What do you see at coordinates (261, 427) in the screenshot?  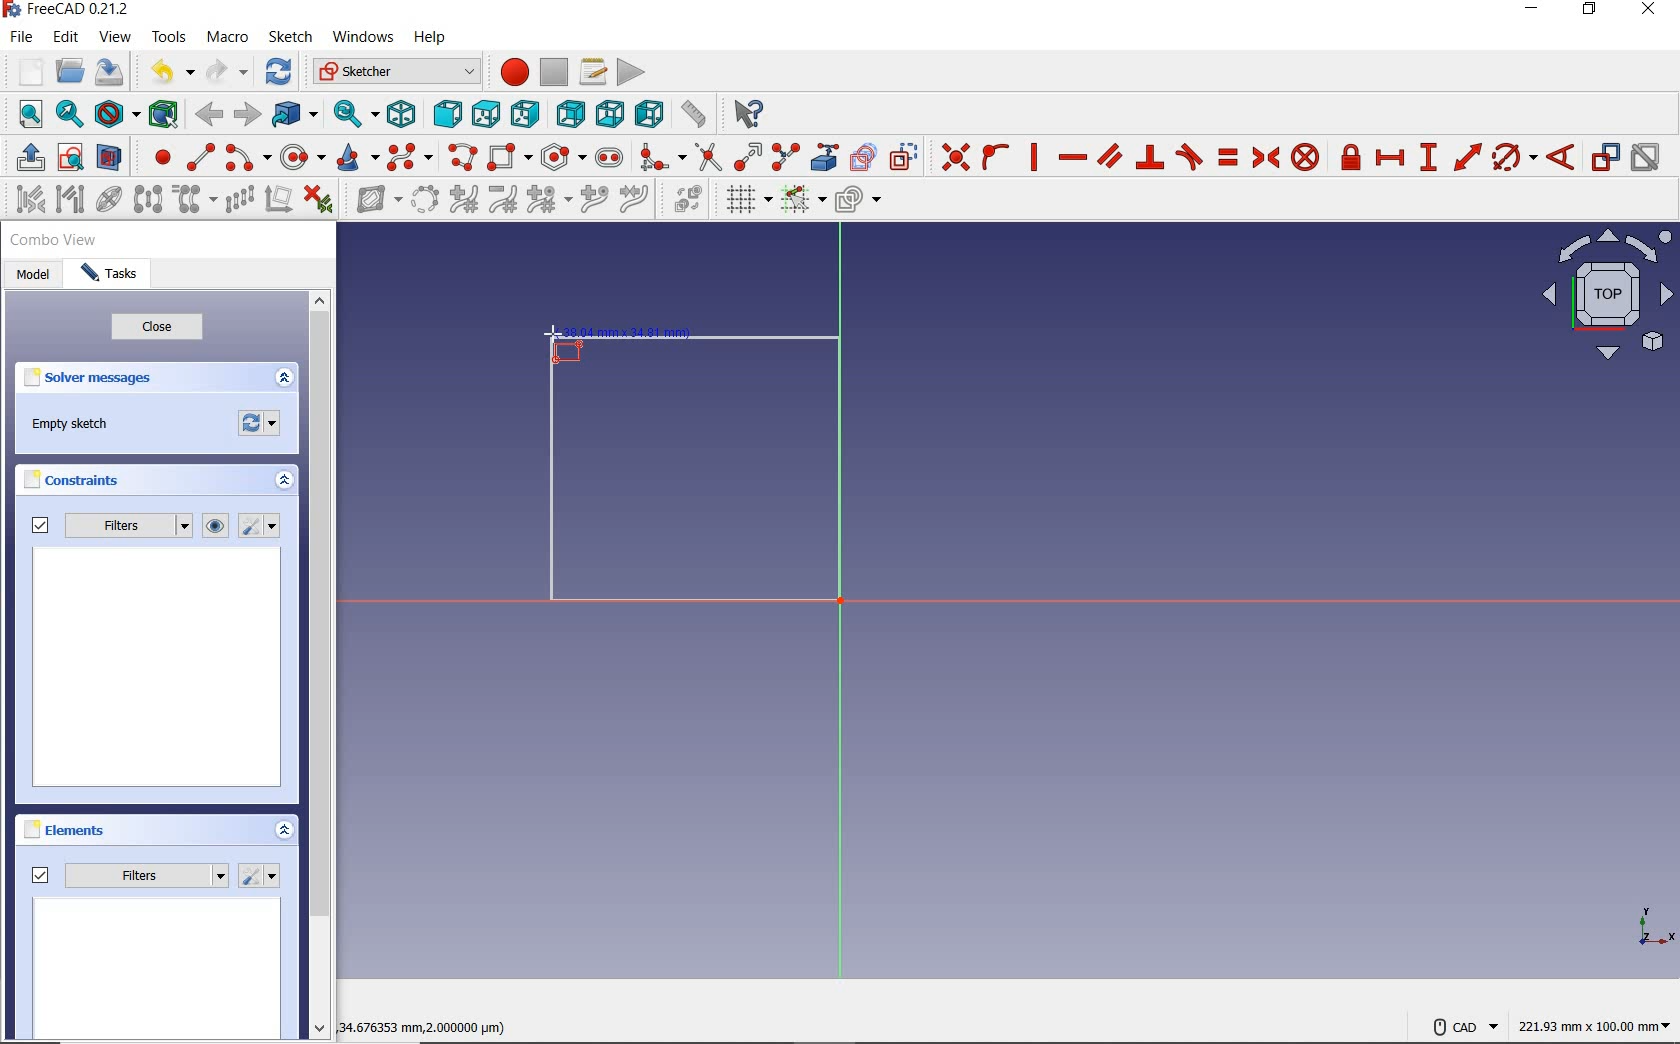 I see `forces recomputation of active document` at bounding box center [261, 427].